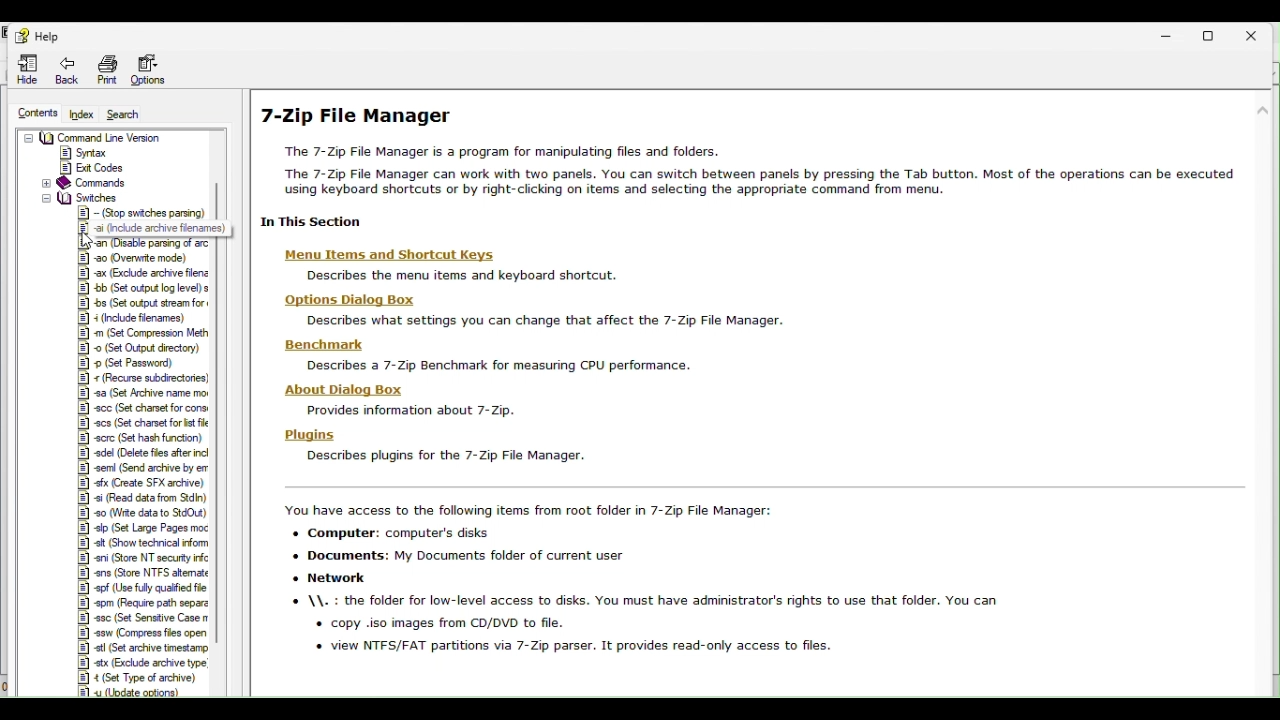 This screenshot has width=1280, height=720. Describe the element at coordinates (127, 362) in the screenshot. I see `Set Password` at that location.